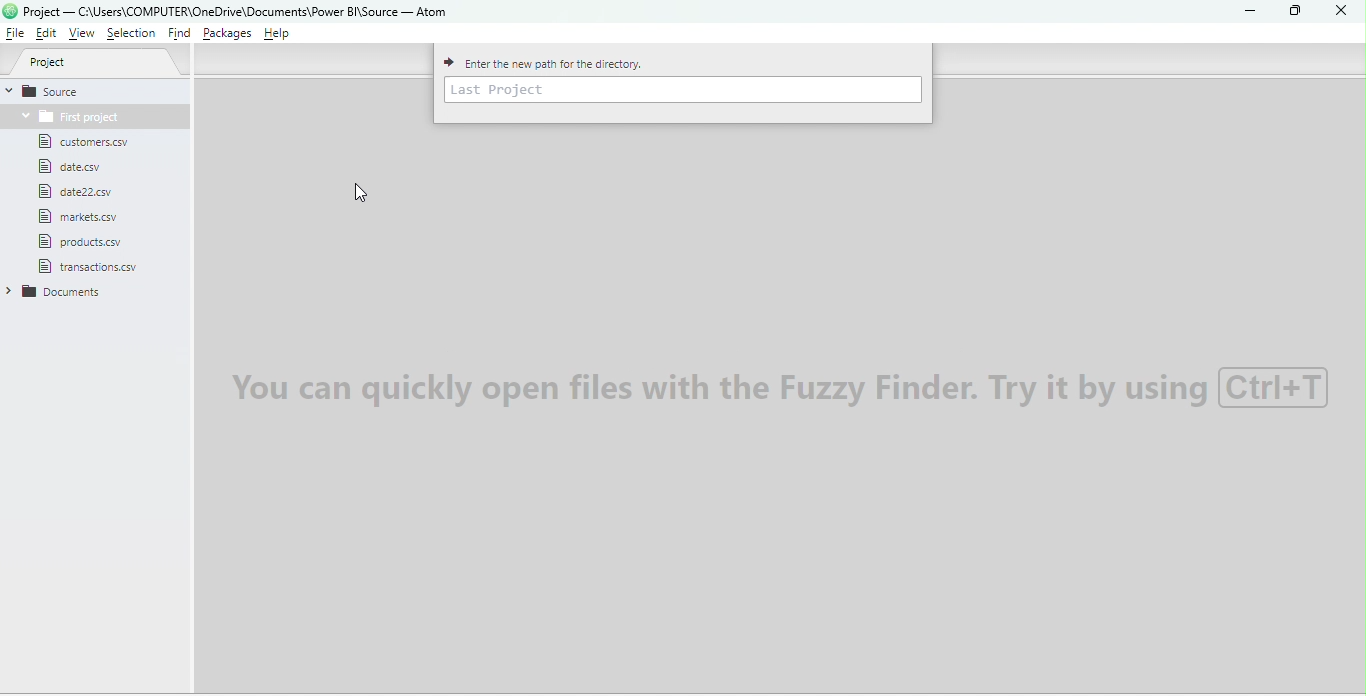 This screenshot has height=696, width=1366. Describe the element at coordinates (95, 90) in the screenshot. I see `Source` at that location.